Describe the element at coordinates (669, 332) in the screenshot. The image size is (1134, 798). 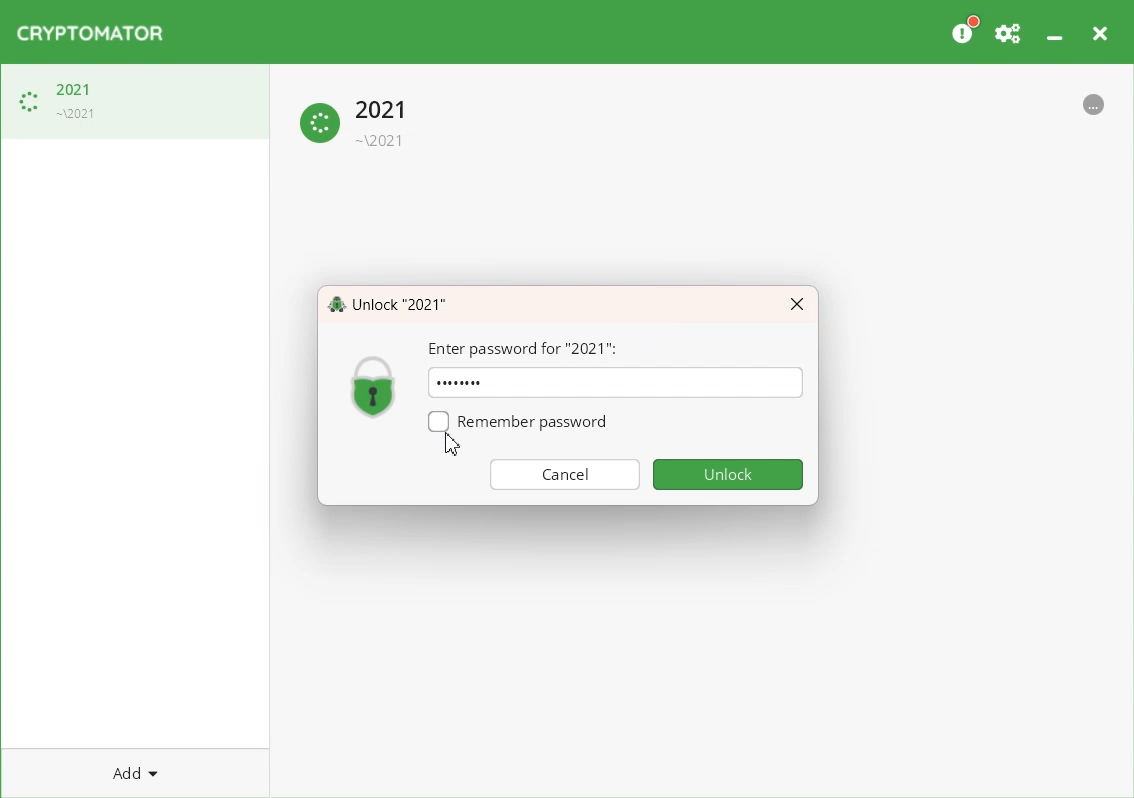
I see `Cursor` at that location.